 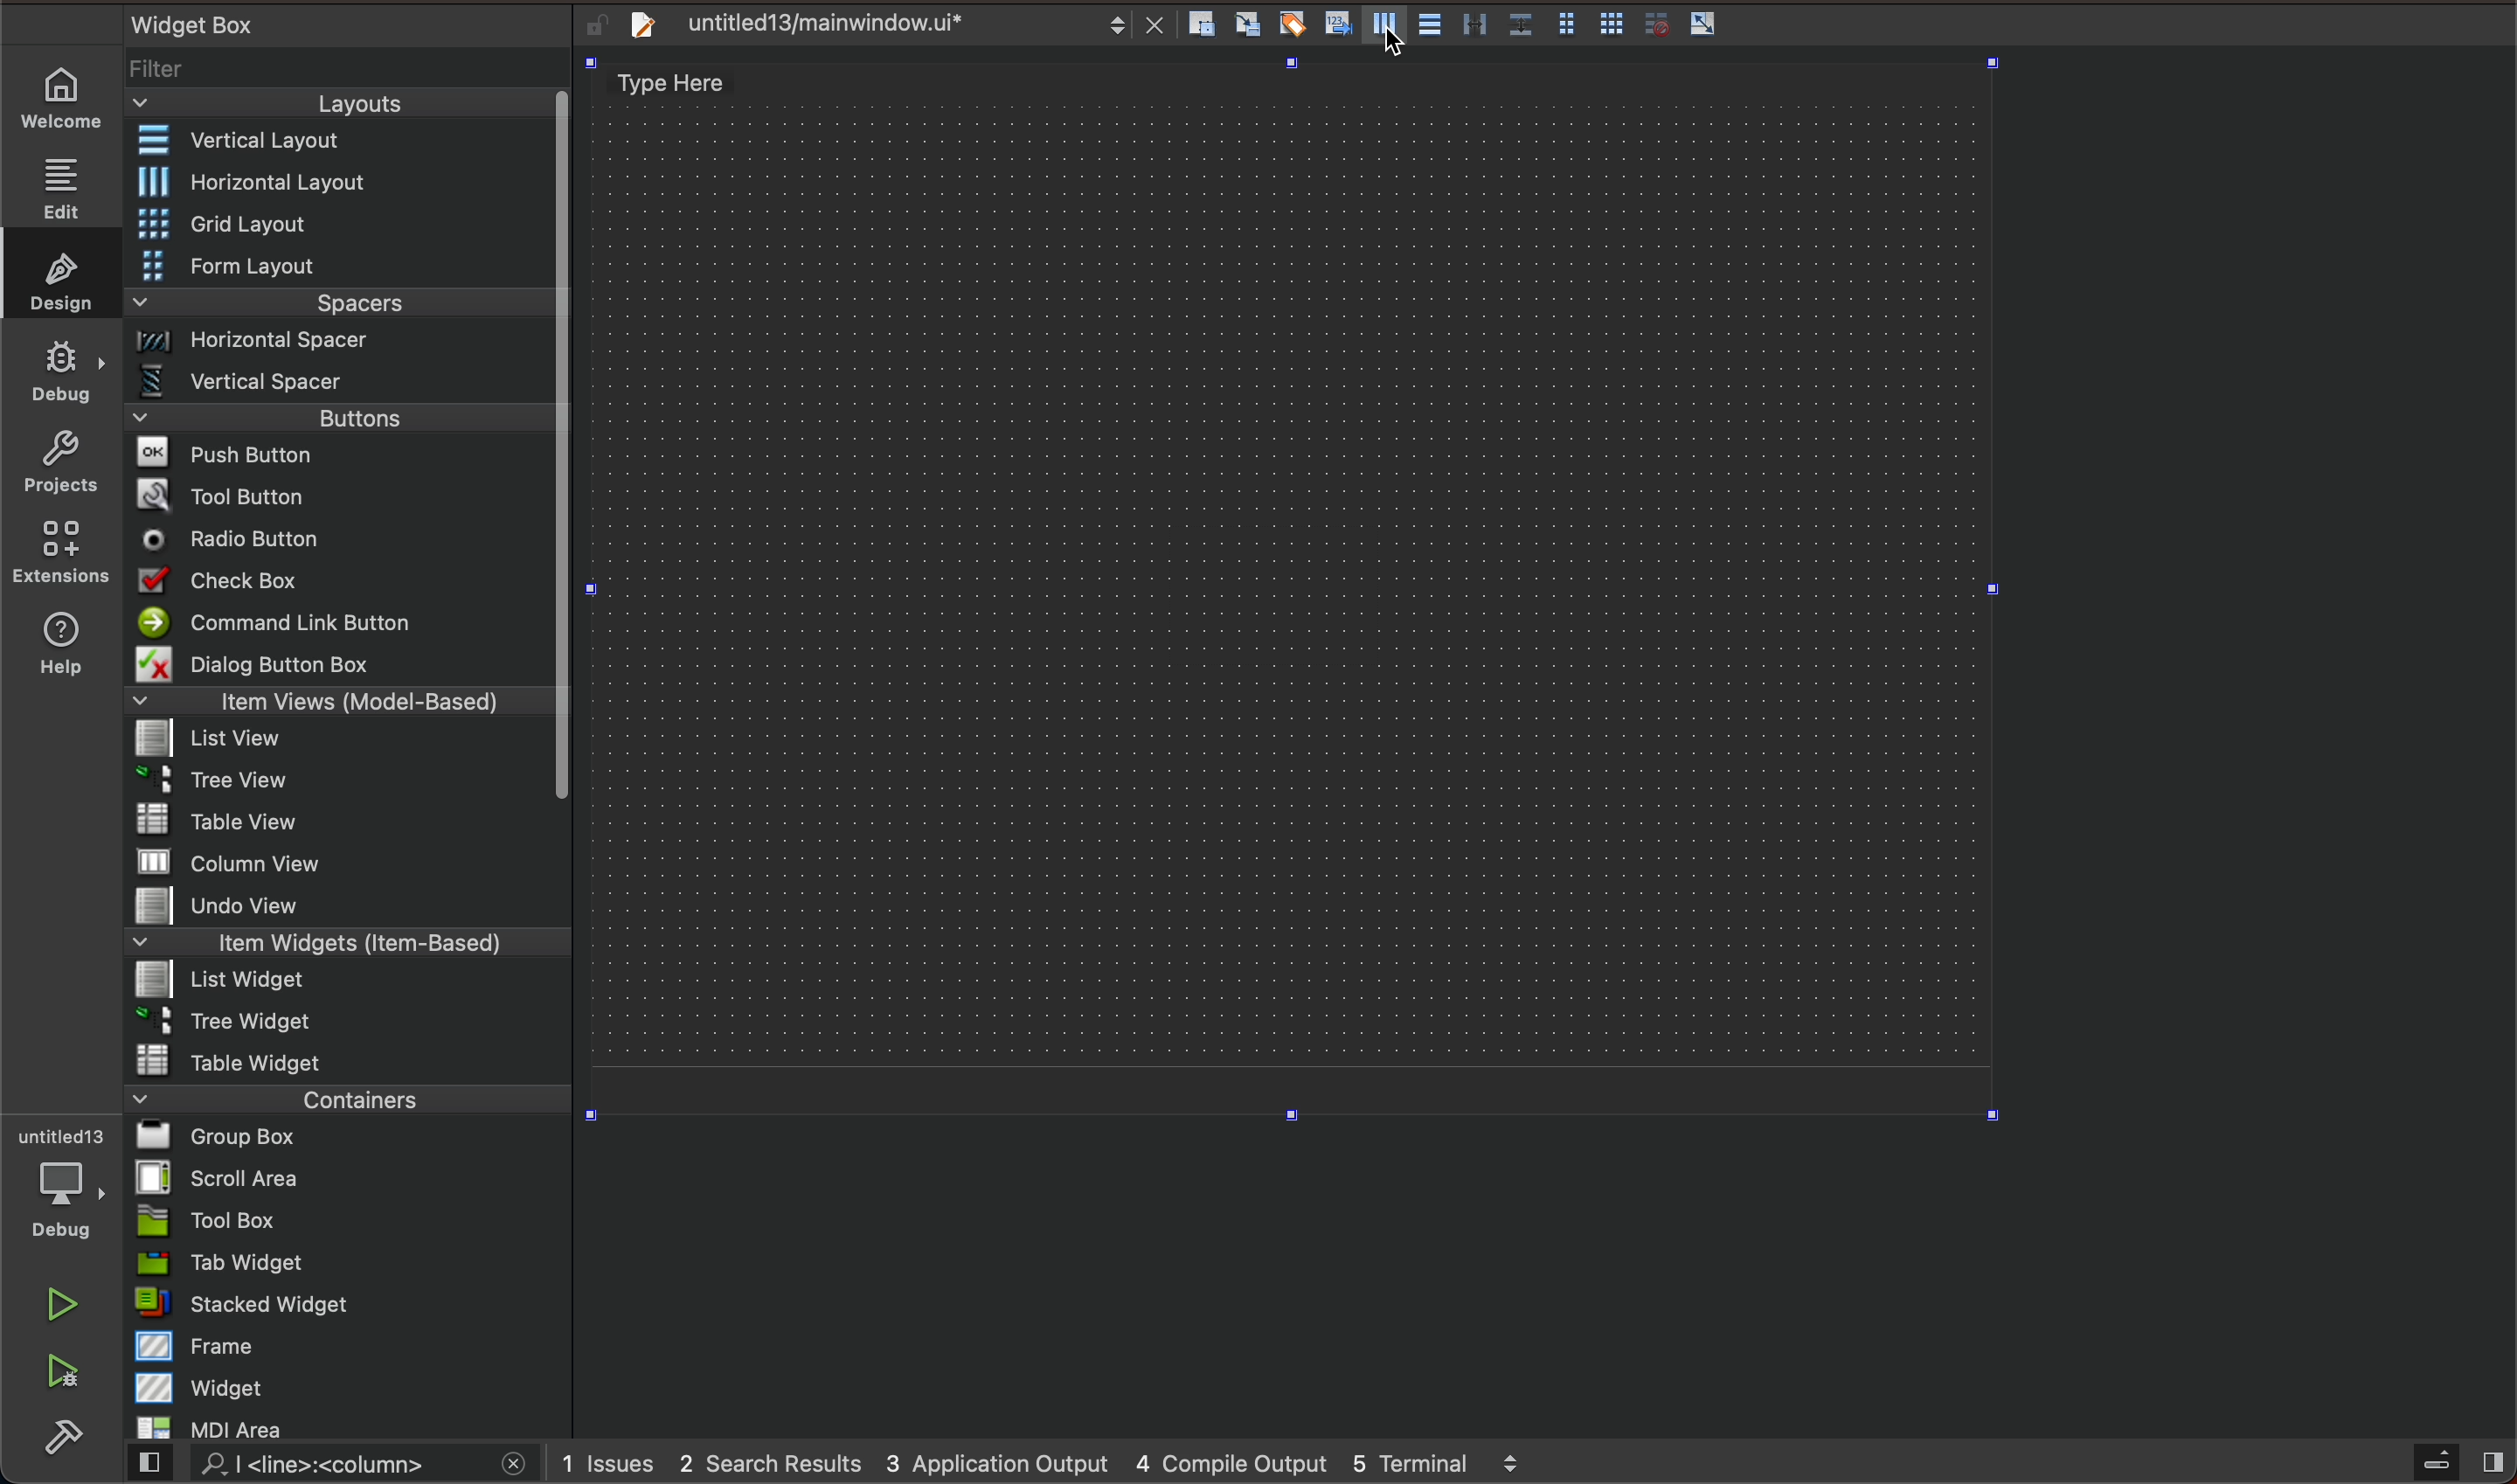 I want to click on radio button, so click(x=338, y=537).